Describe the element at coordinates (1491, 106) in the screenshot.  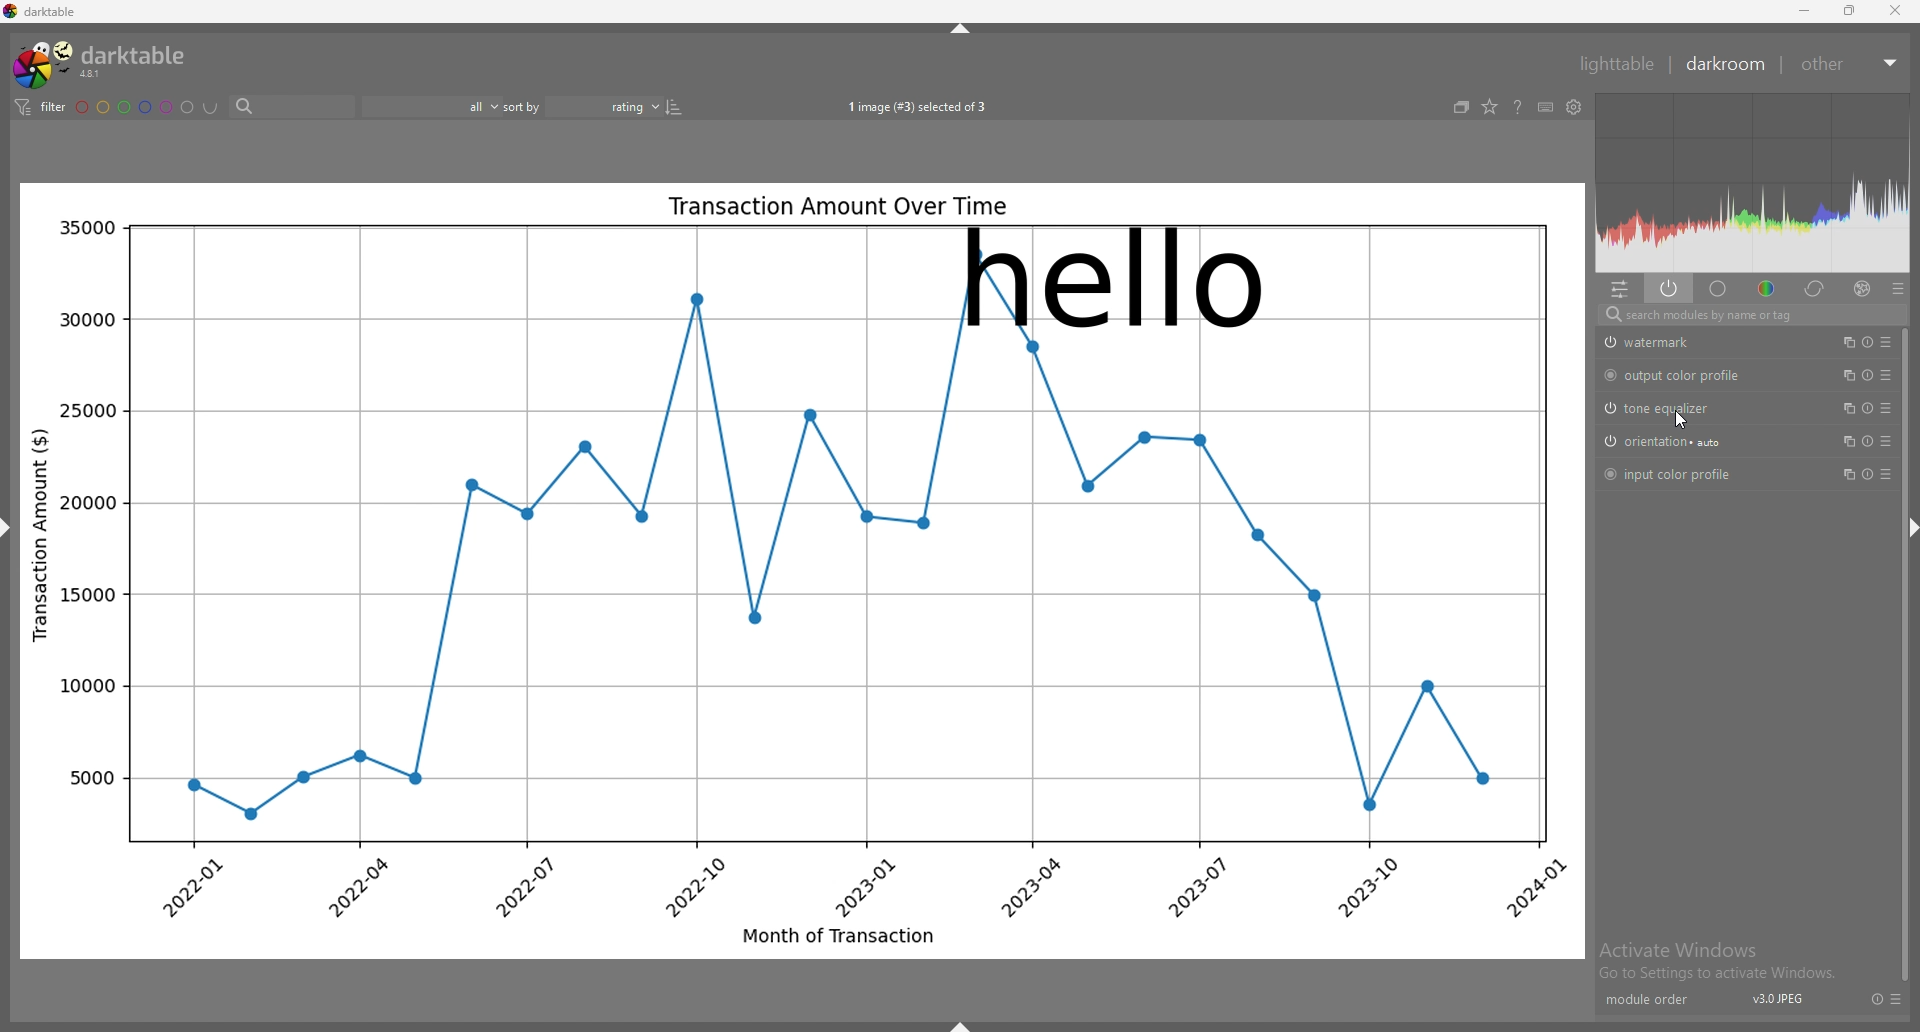
I see `change type of overlays` at that location.